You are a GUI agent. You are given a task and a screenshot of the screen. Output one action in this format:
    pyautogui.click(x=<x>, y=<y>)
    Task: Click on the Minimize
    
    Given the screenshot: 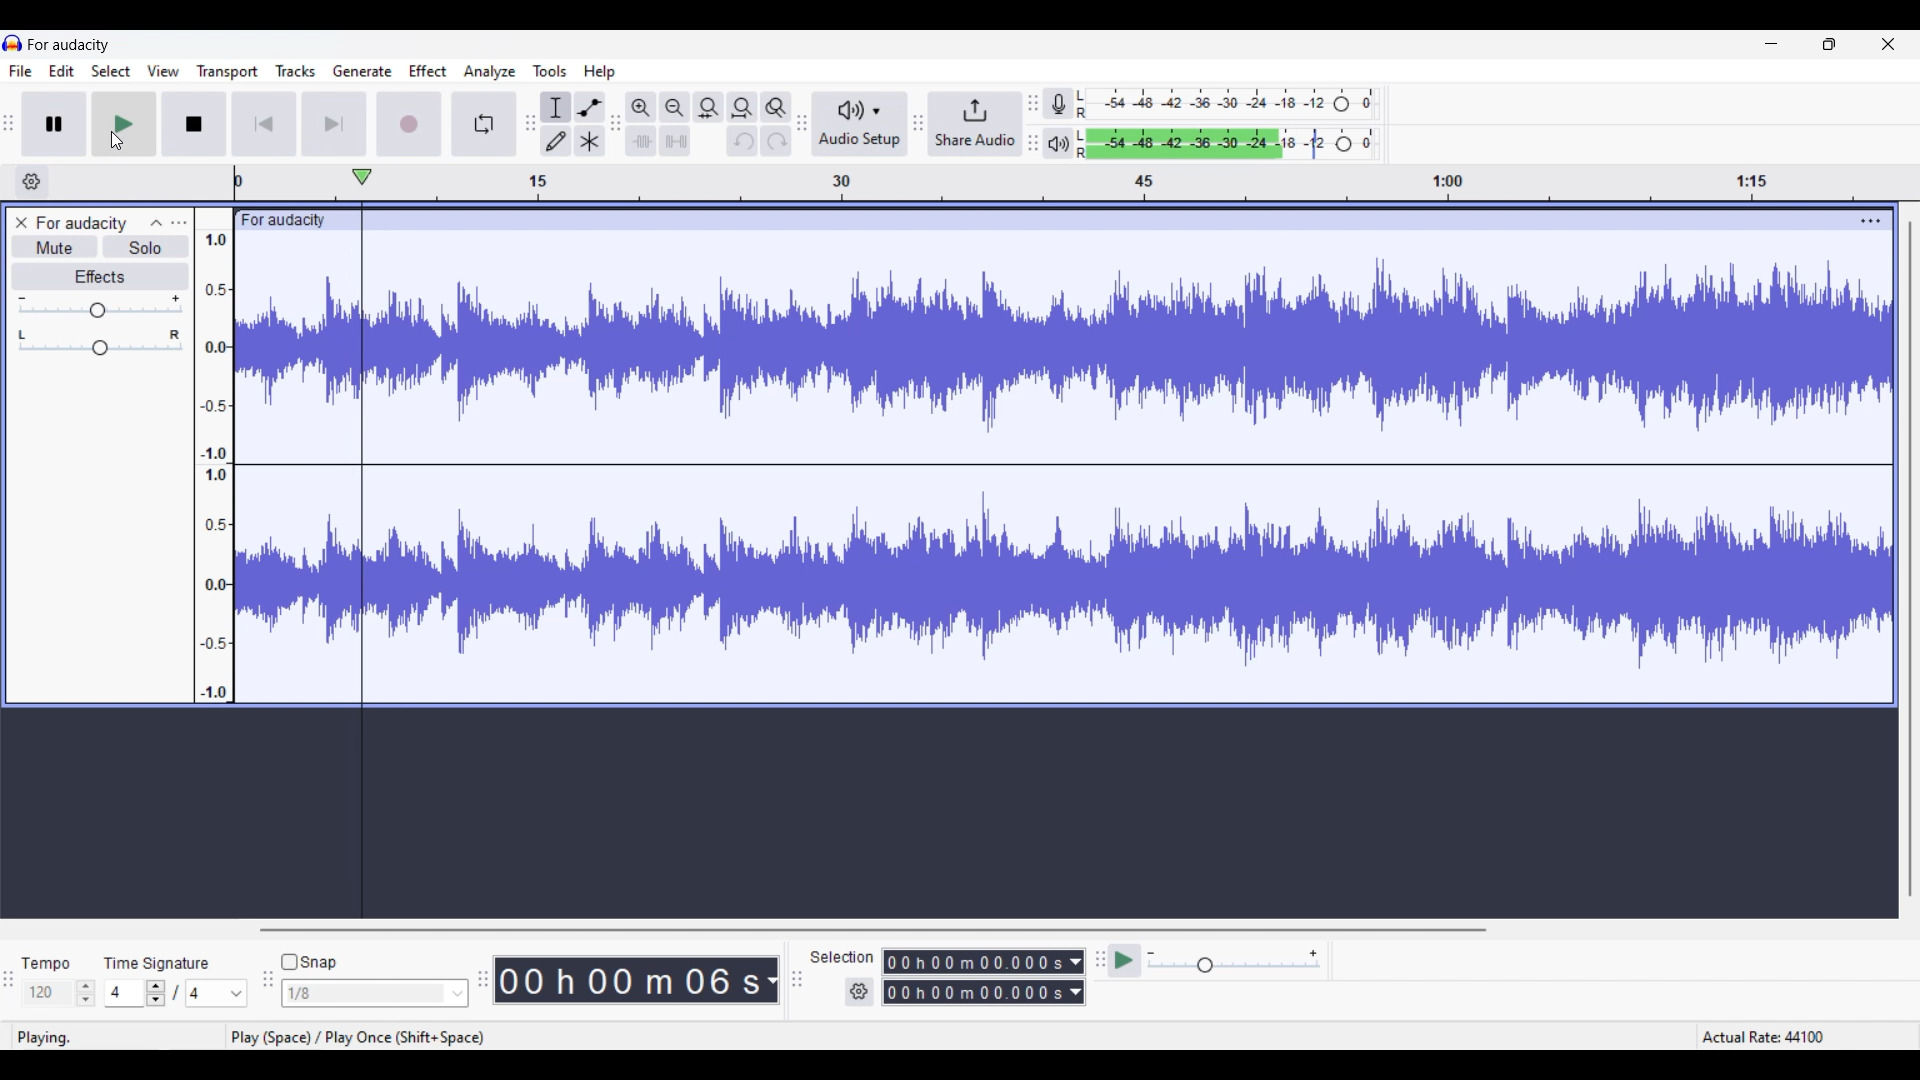 What is the action you would take?
    pyautogui.click(x=1771, y=44)
    